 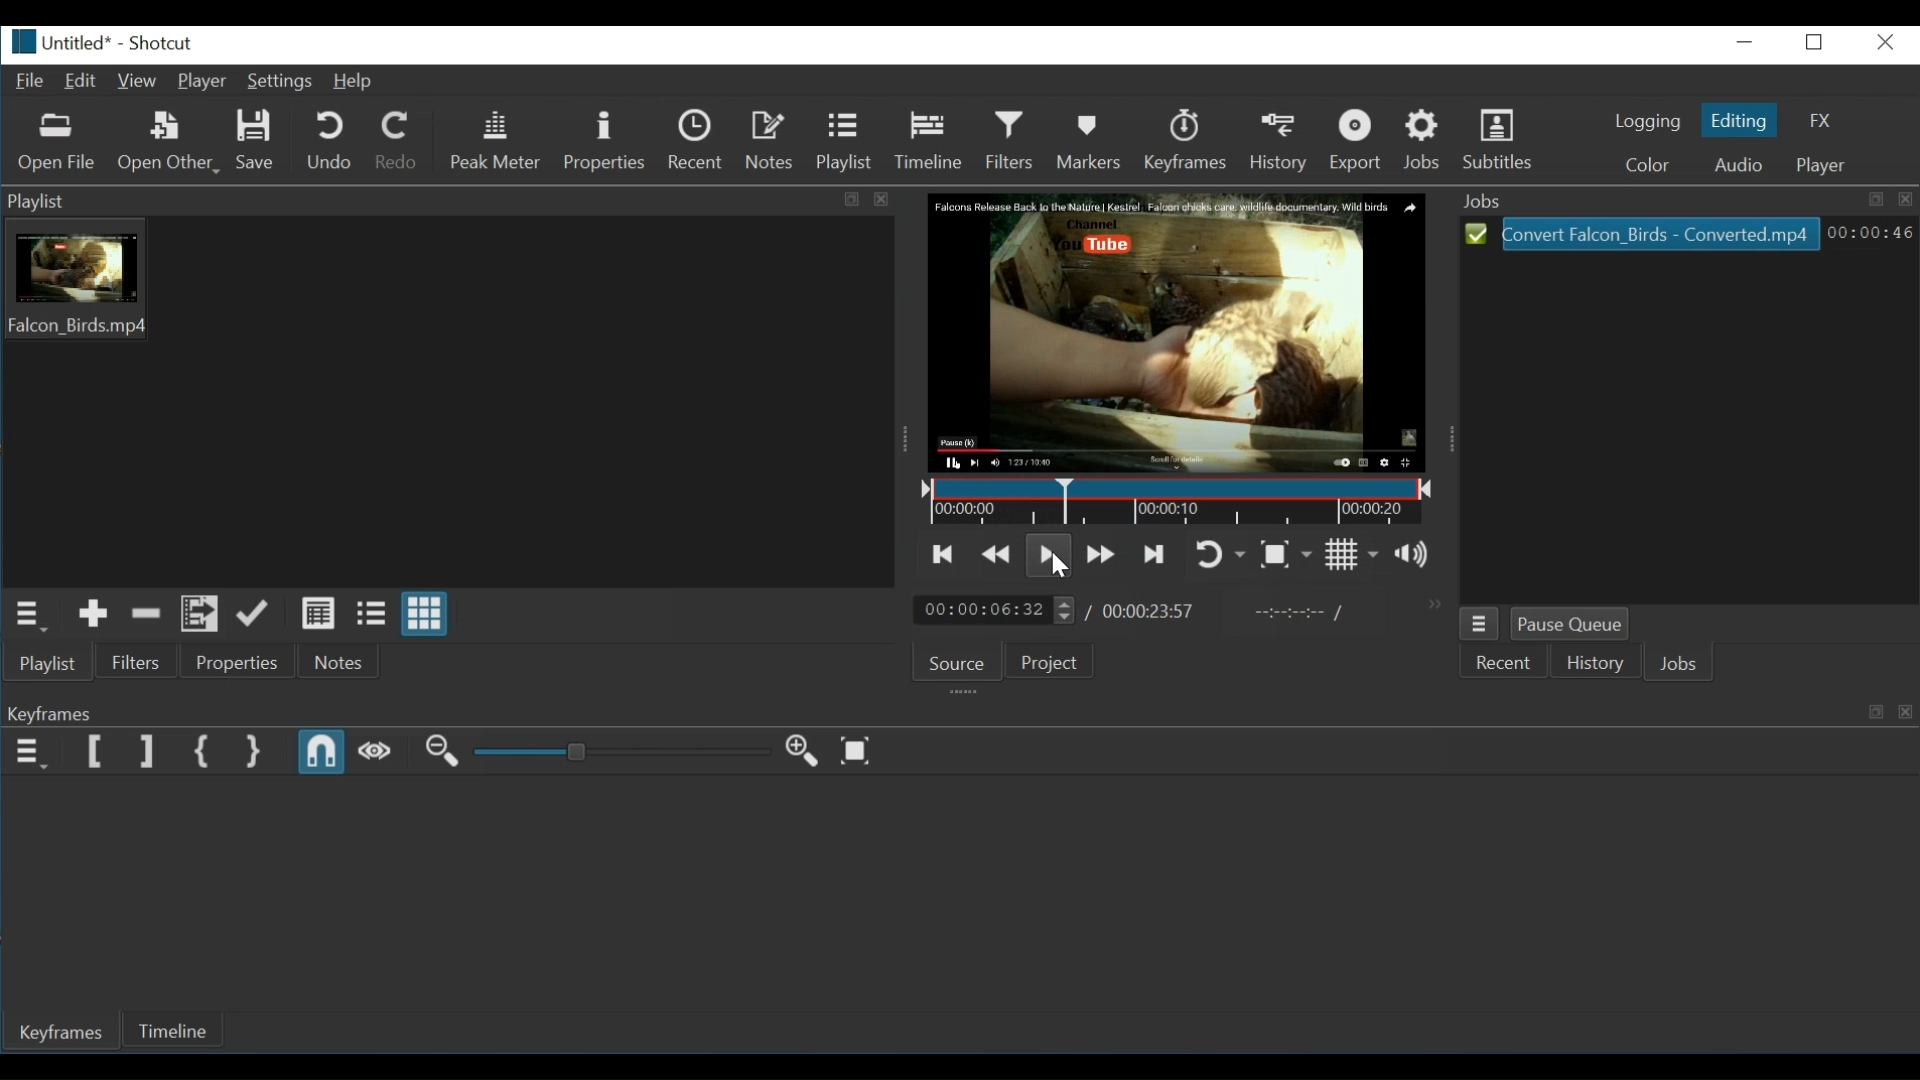 I want to click on Settings, so click(x=281, y=82).